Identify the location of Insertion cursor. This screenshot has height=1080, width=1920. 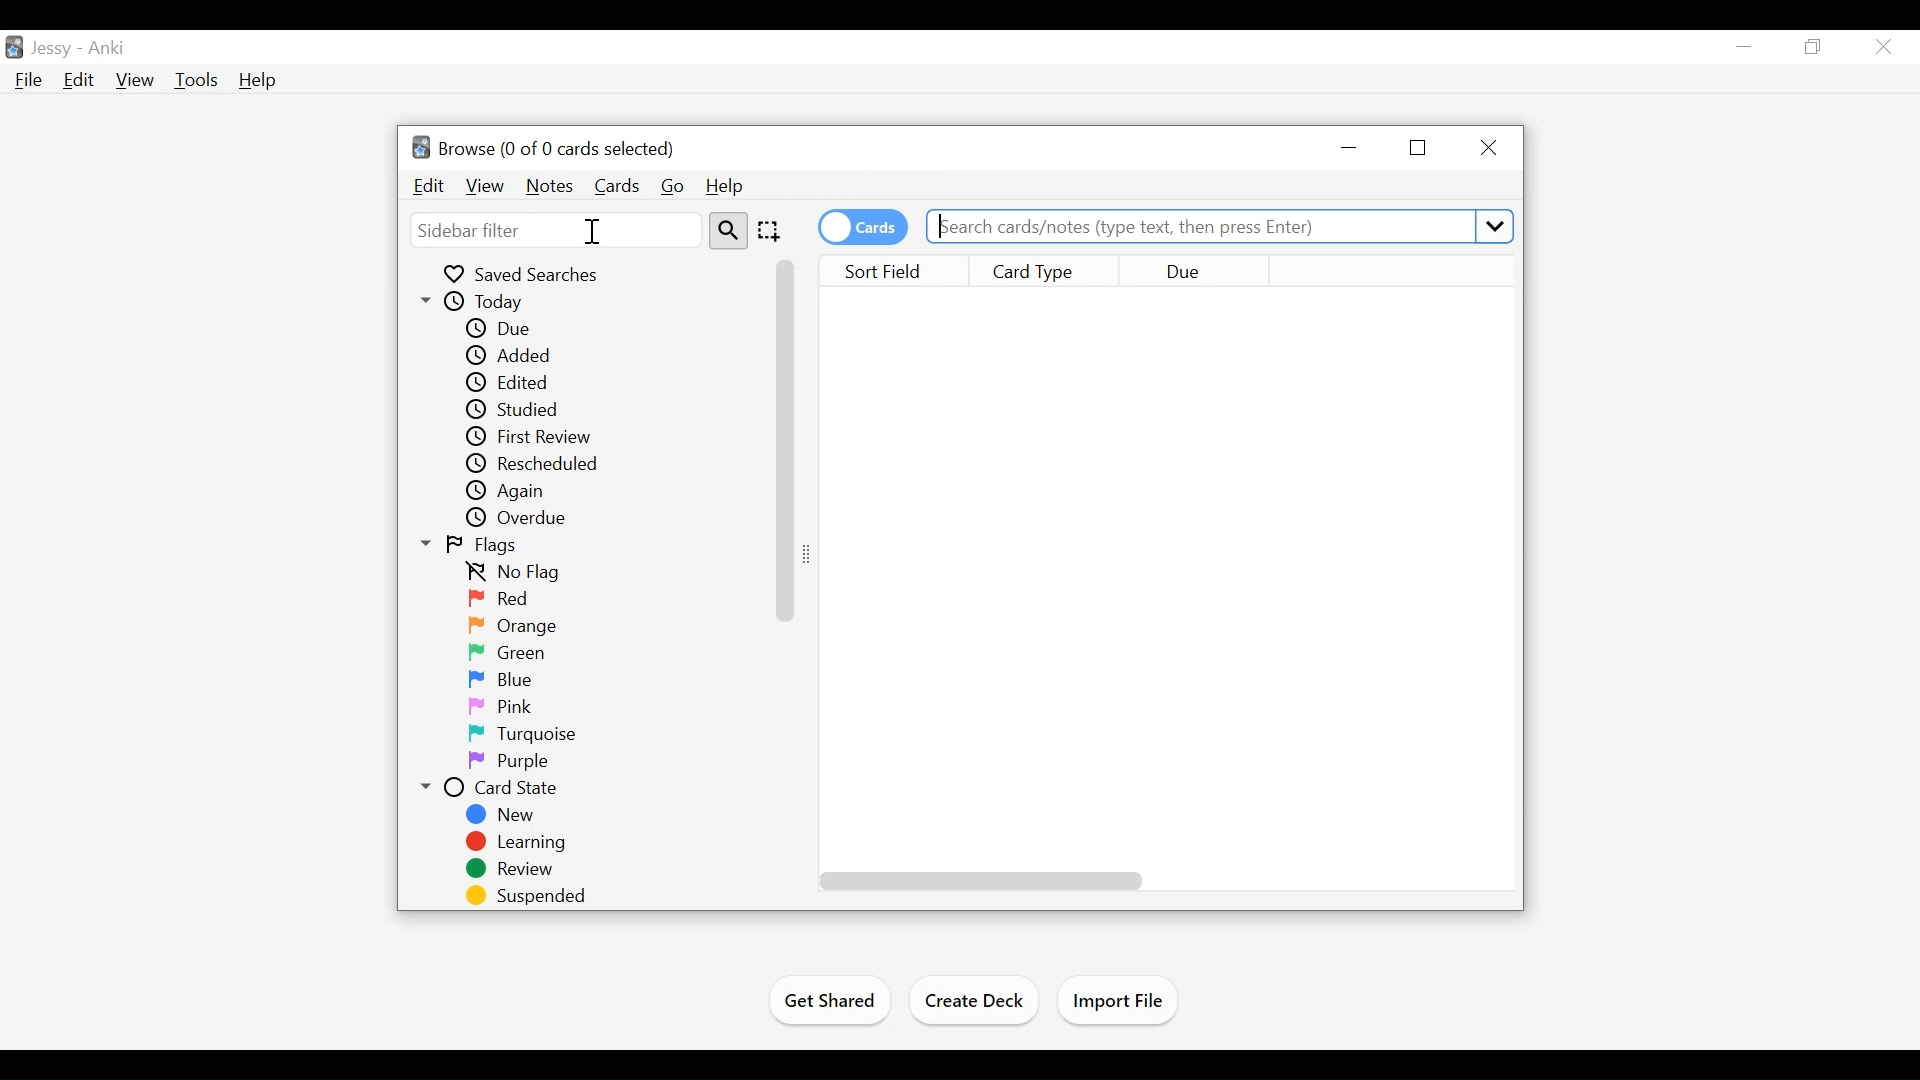
(592, 231).